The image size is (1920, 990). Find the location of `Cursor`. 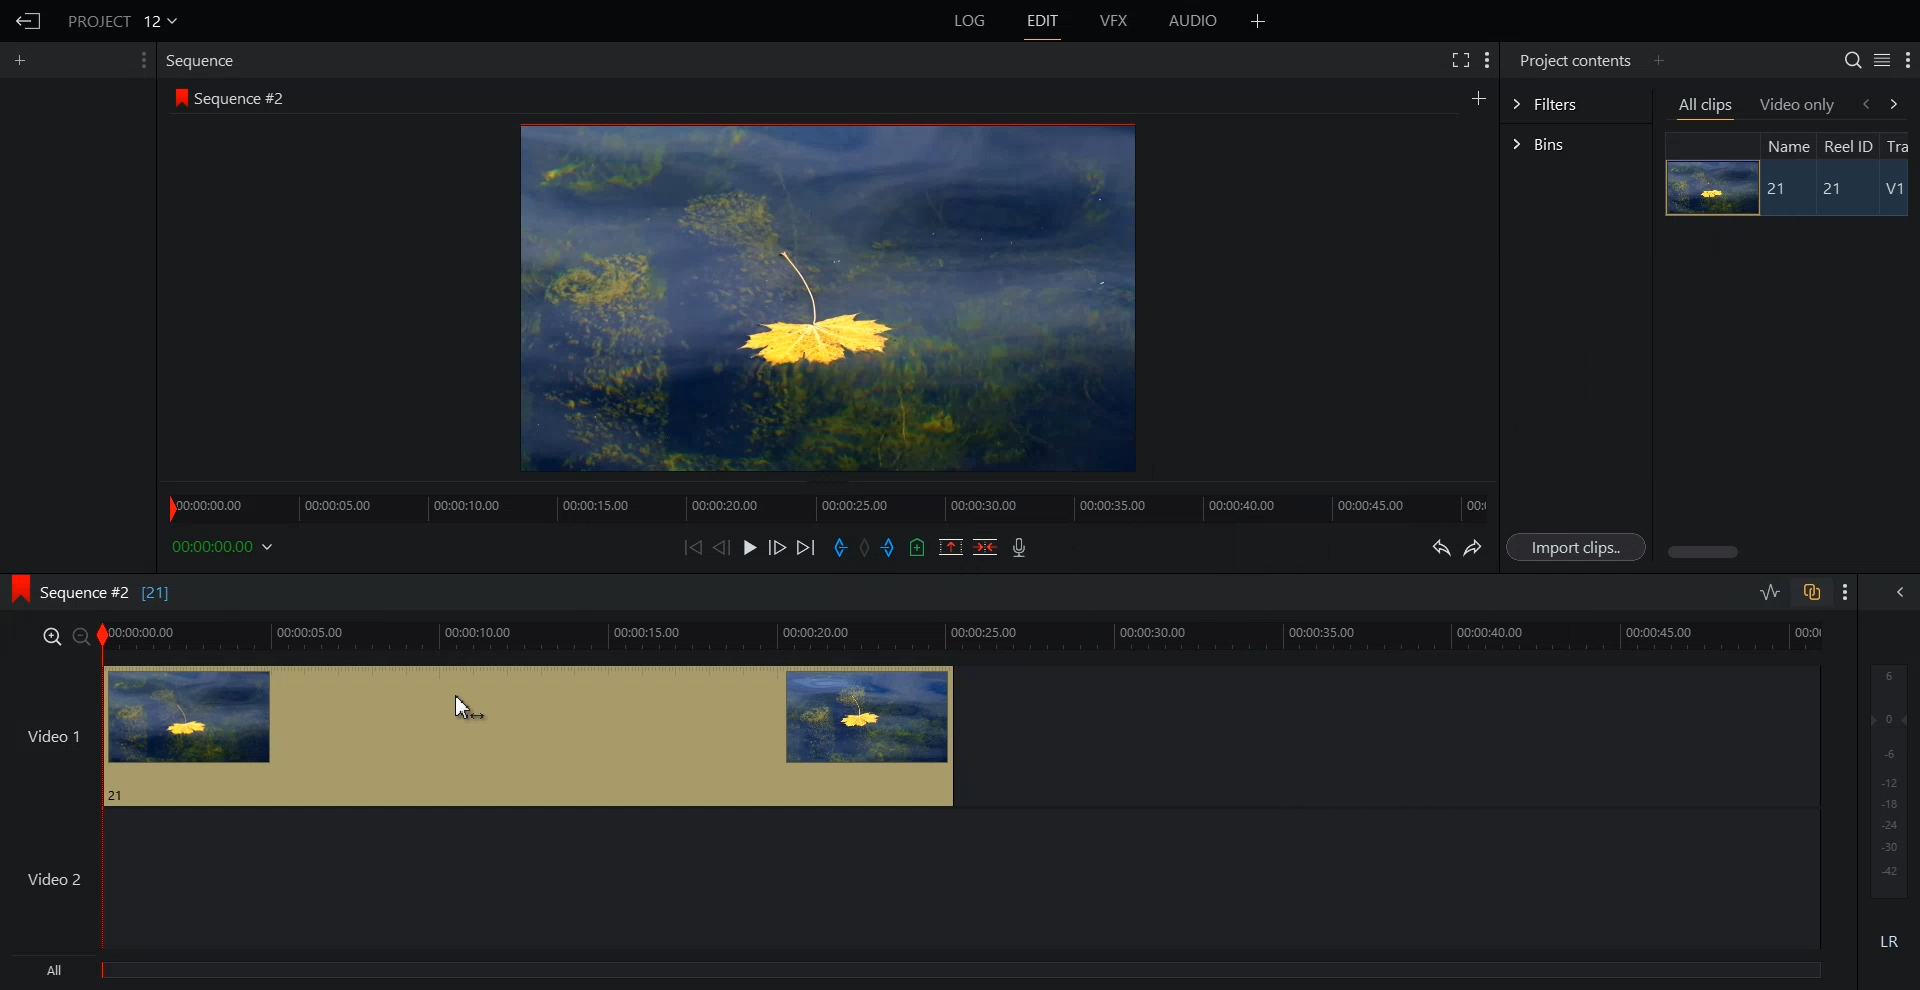

Cursor is located at coordinates (467, 711).